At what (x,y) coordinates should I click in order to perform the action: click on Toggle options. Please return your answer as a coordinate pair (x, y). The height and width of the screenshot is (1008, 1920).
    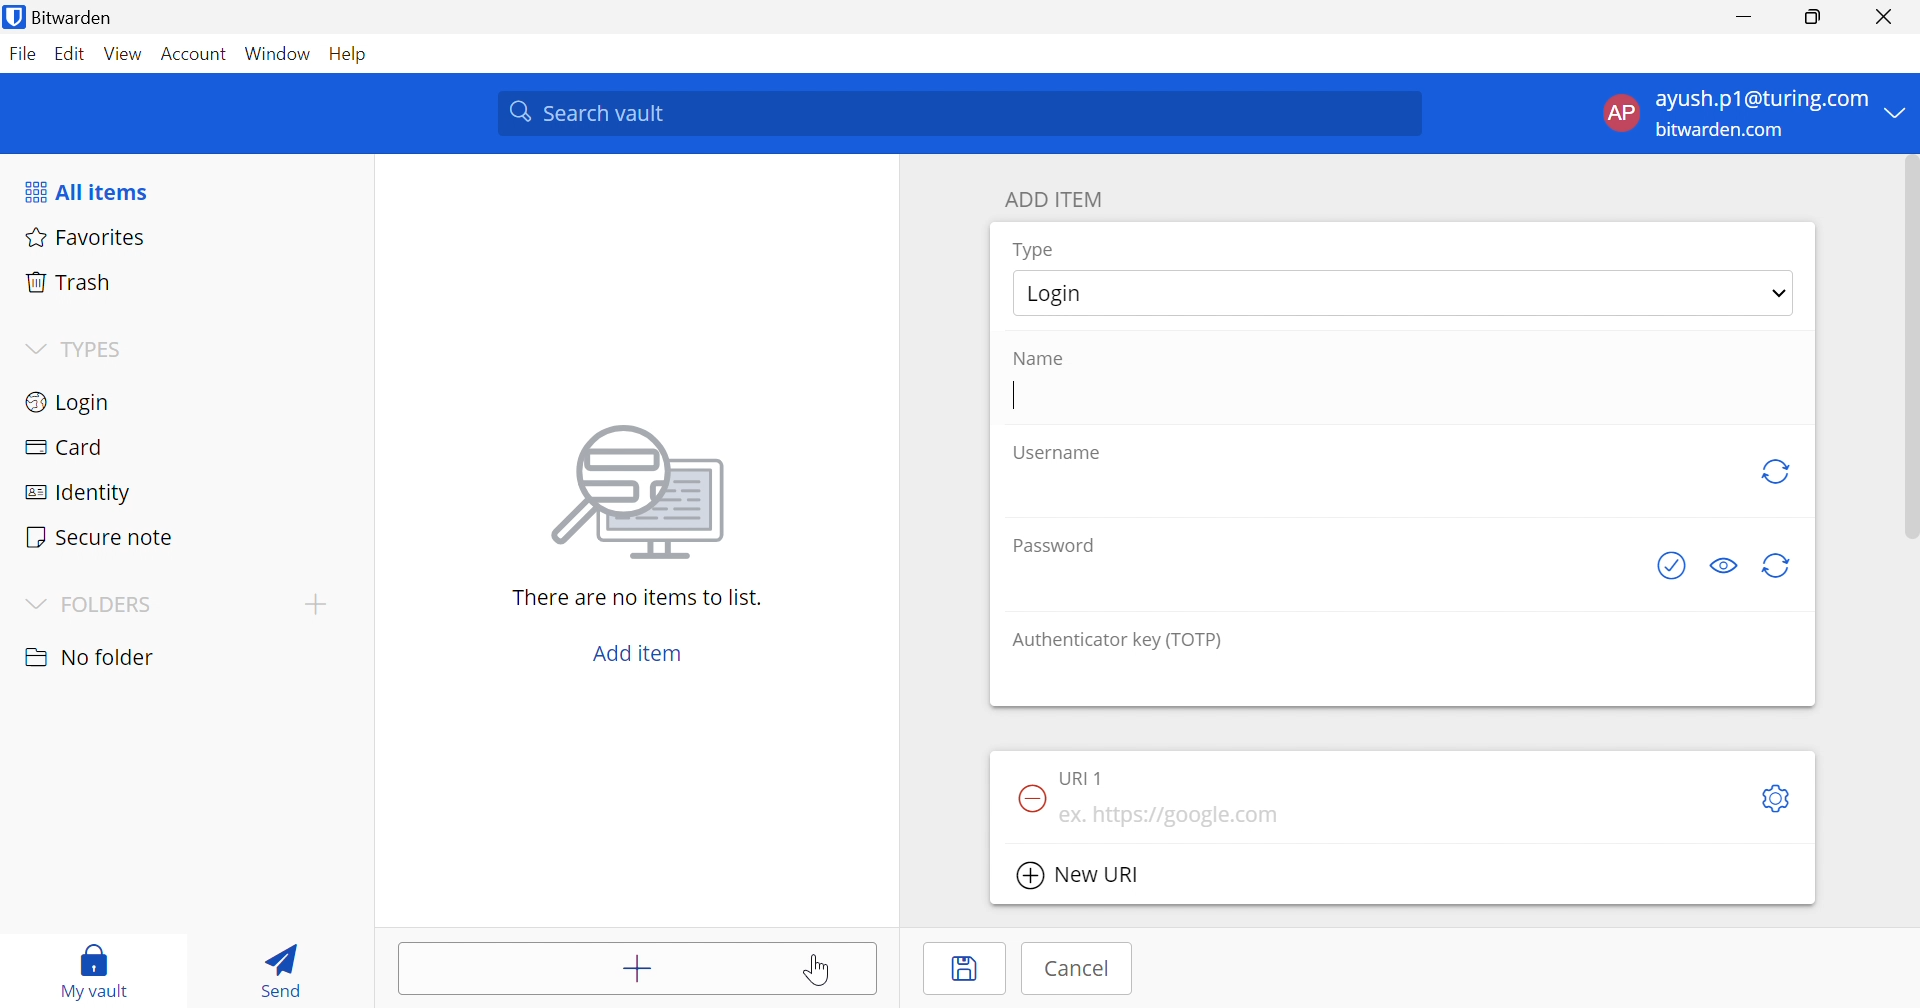
    Looking at the image, I should click on (1779, 800).